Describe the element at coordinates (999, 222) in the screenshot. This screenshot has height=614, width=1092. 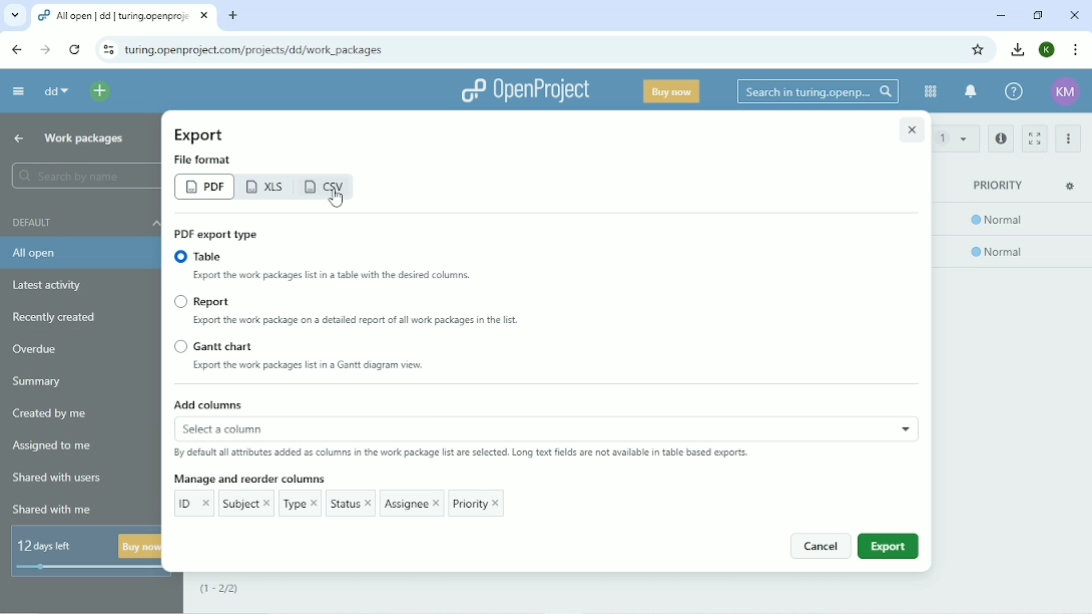
I see `Normal` at that location.